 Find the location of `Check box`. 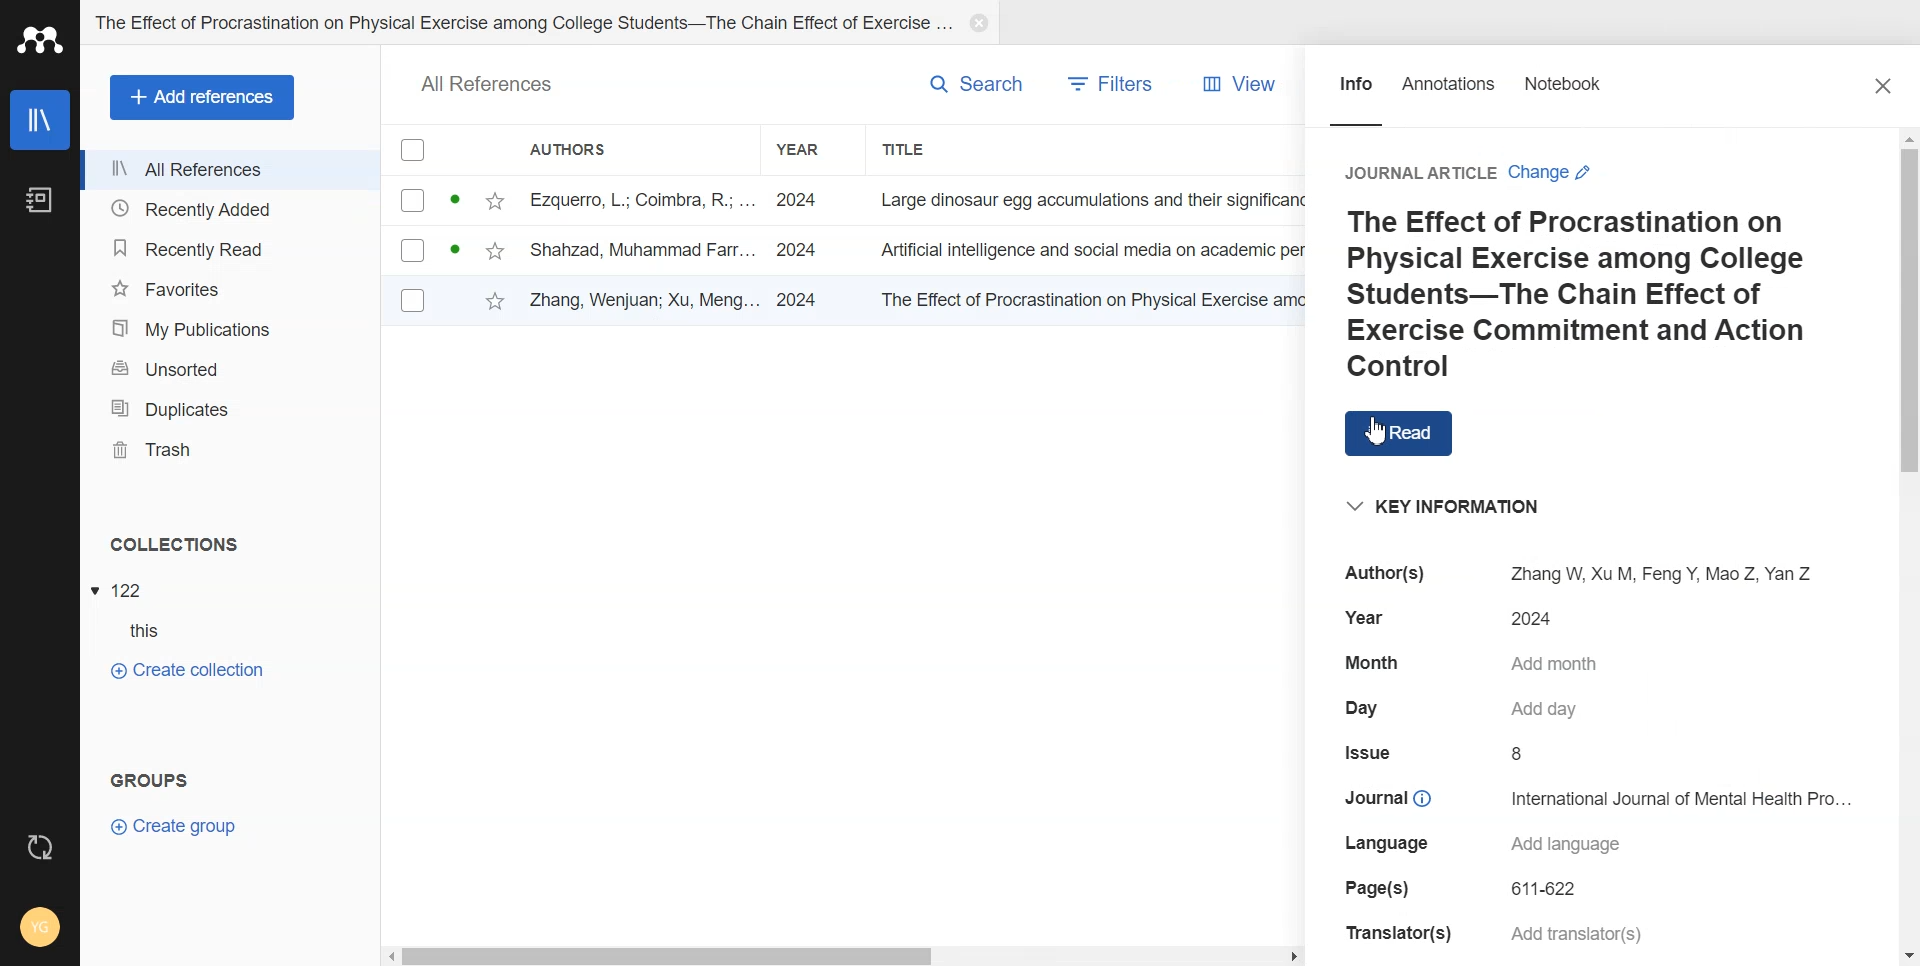

Check box is located at coordinates (416, 300).